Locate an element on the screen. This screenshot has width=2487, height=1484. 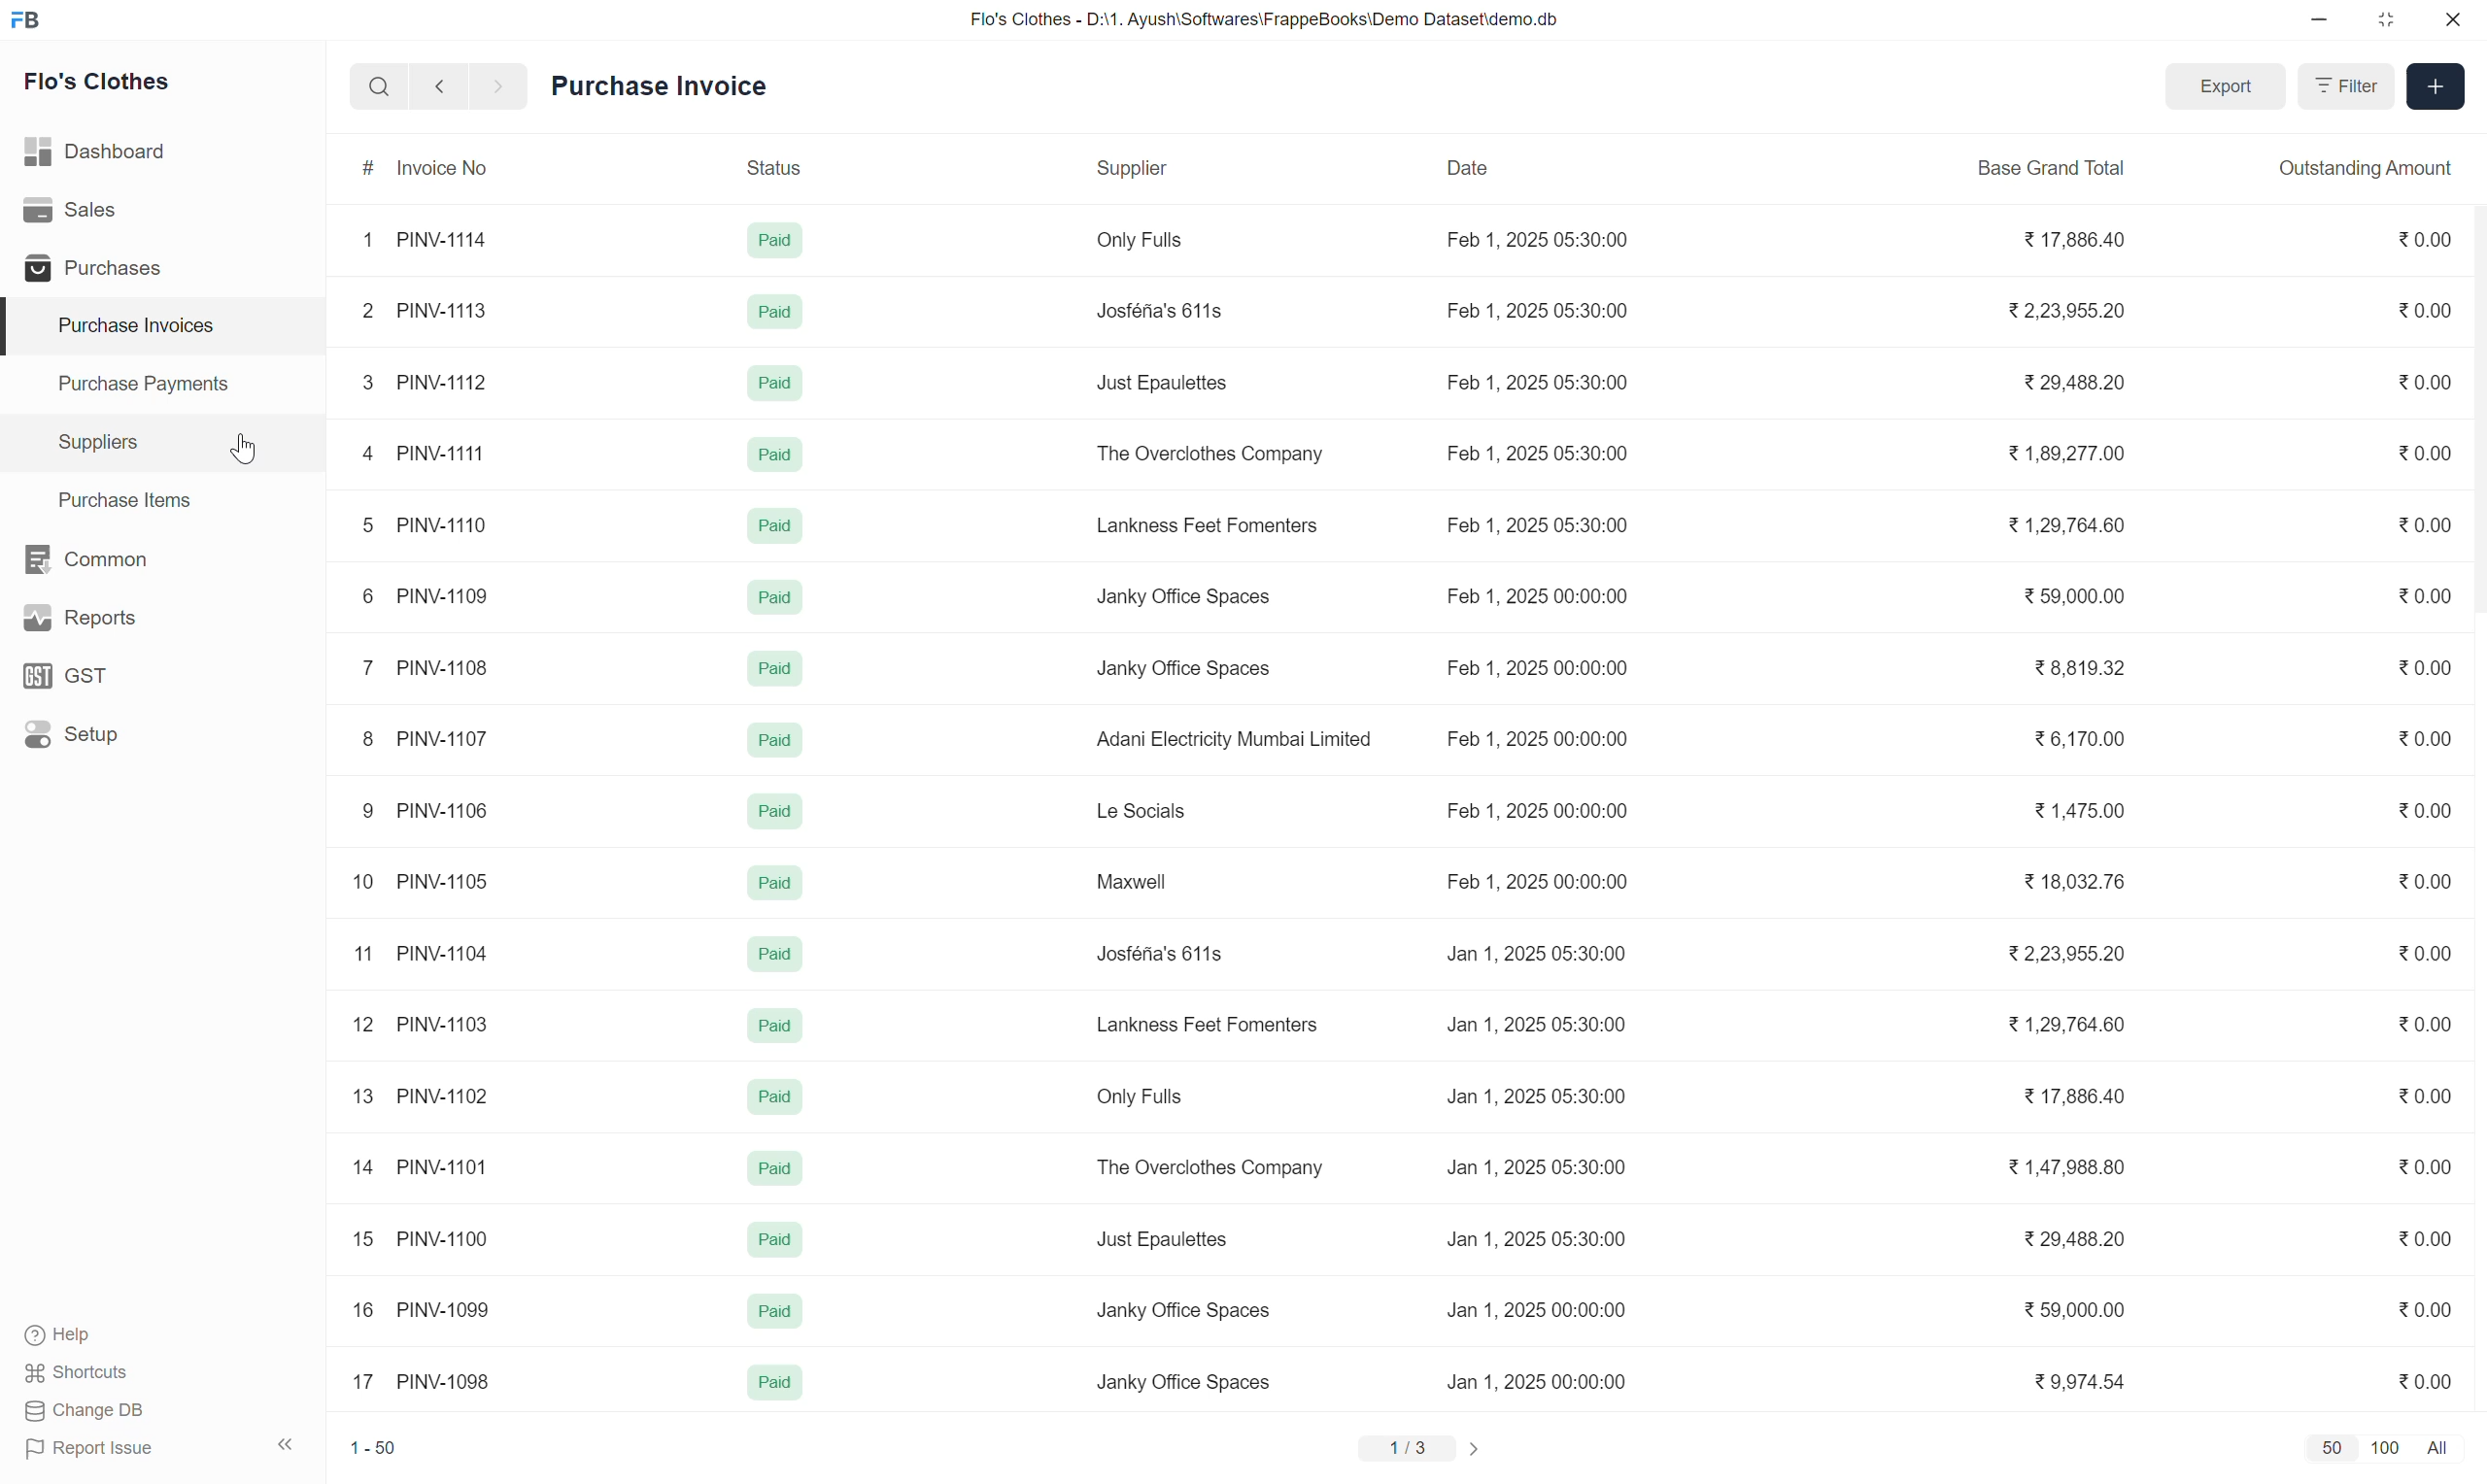
search is located at coordinates (375, 86).